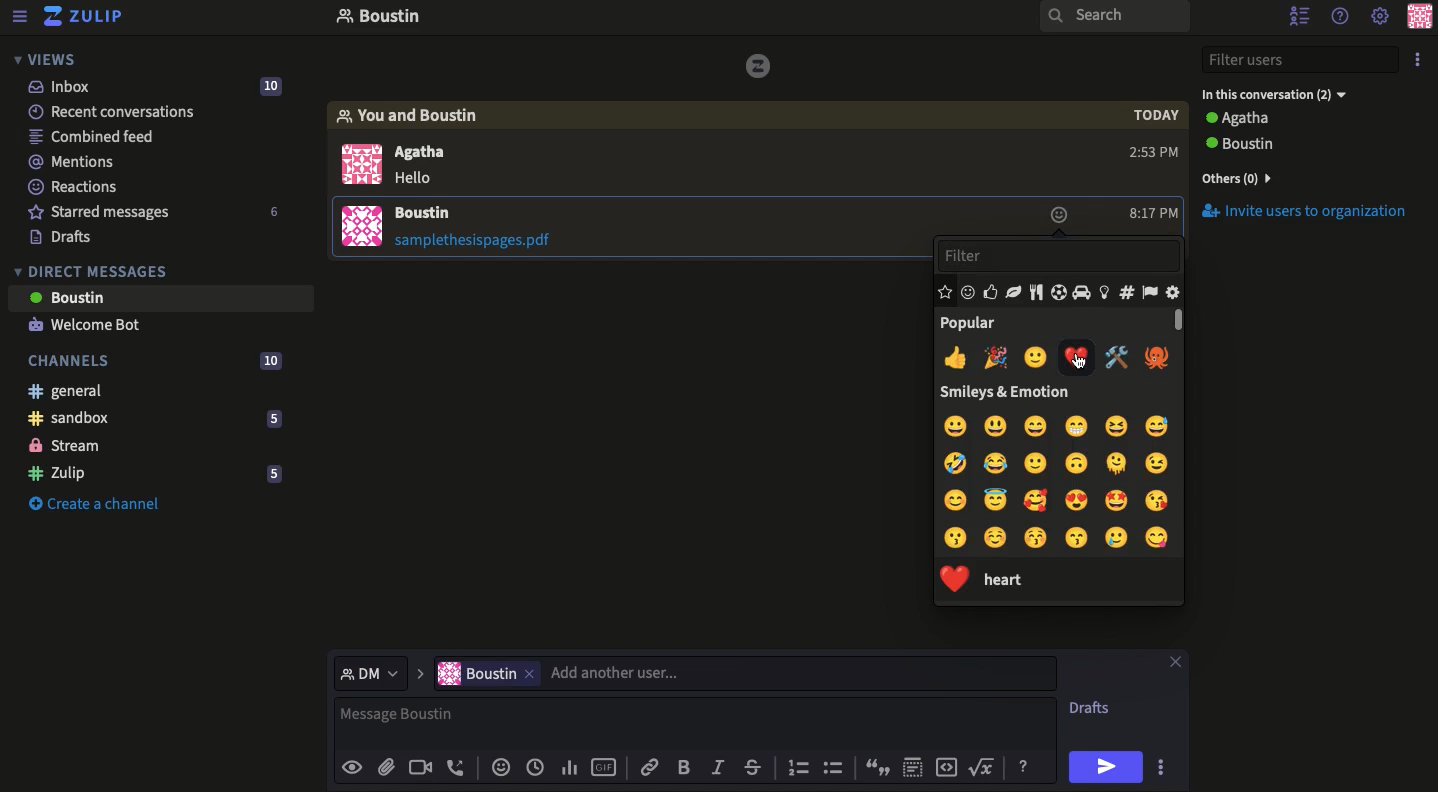 The height and width of the screenshot is (792, 1438). Describe the element at coordinates (1241, 119) in the screenshot. I see `User 1` at that location.